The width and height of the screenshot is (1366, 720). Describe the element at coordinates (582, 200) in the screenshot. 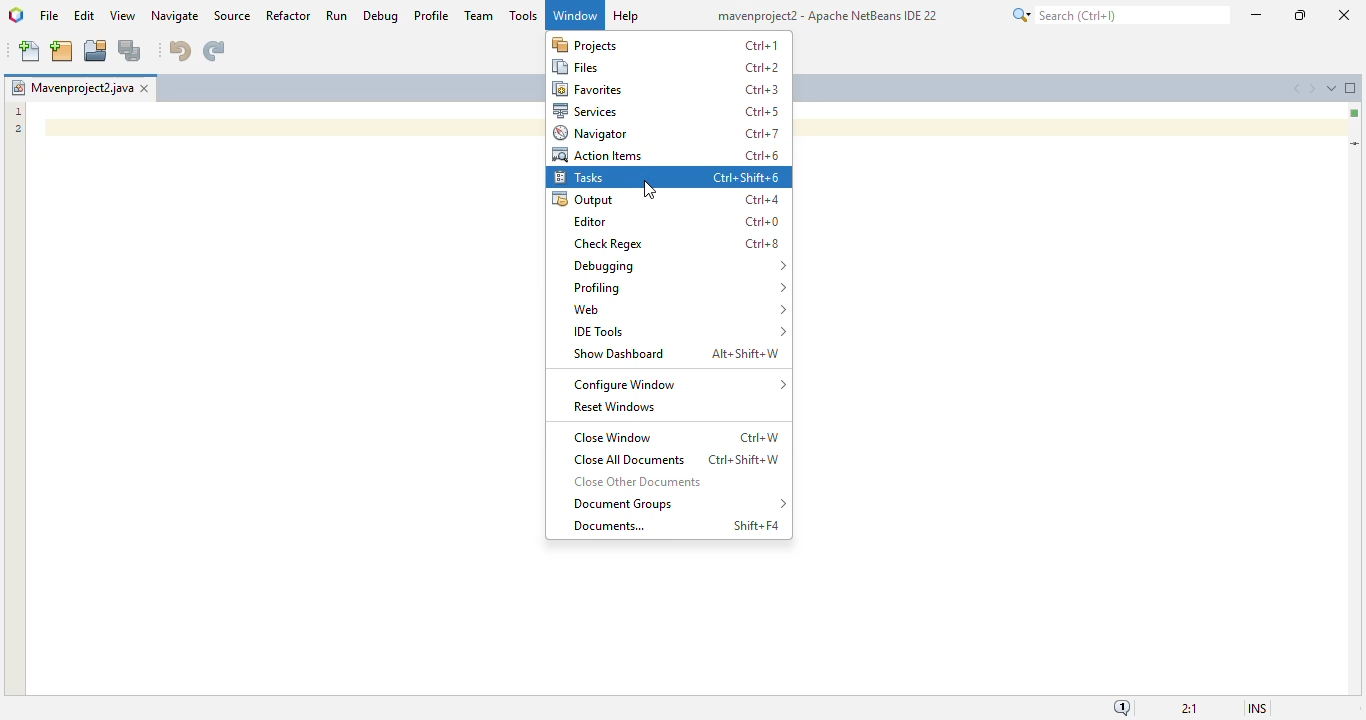

I see `output` at that location.